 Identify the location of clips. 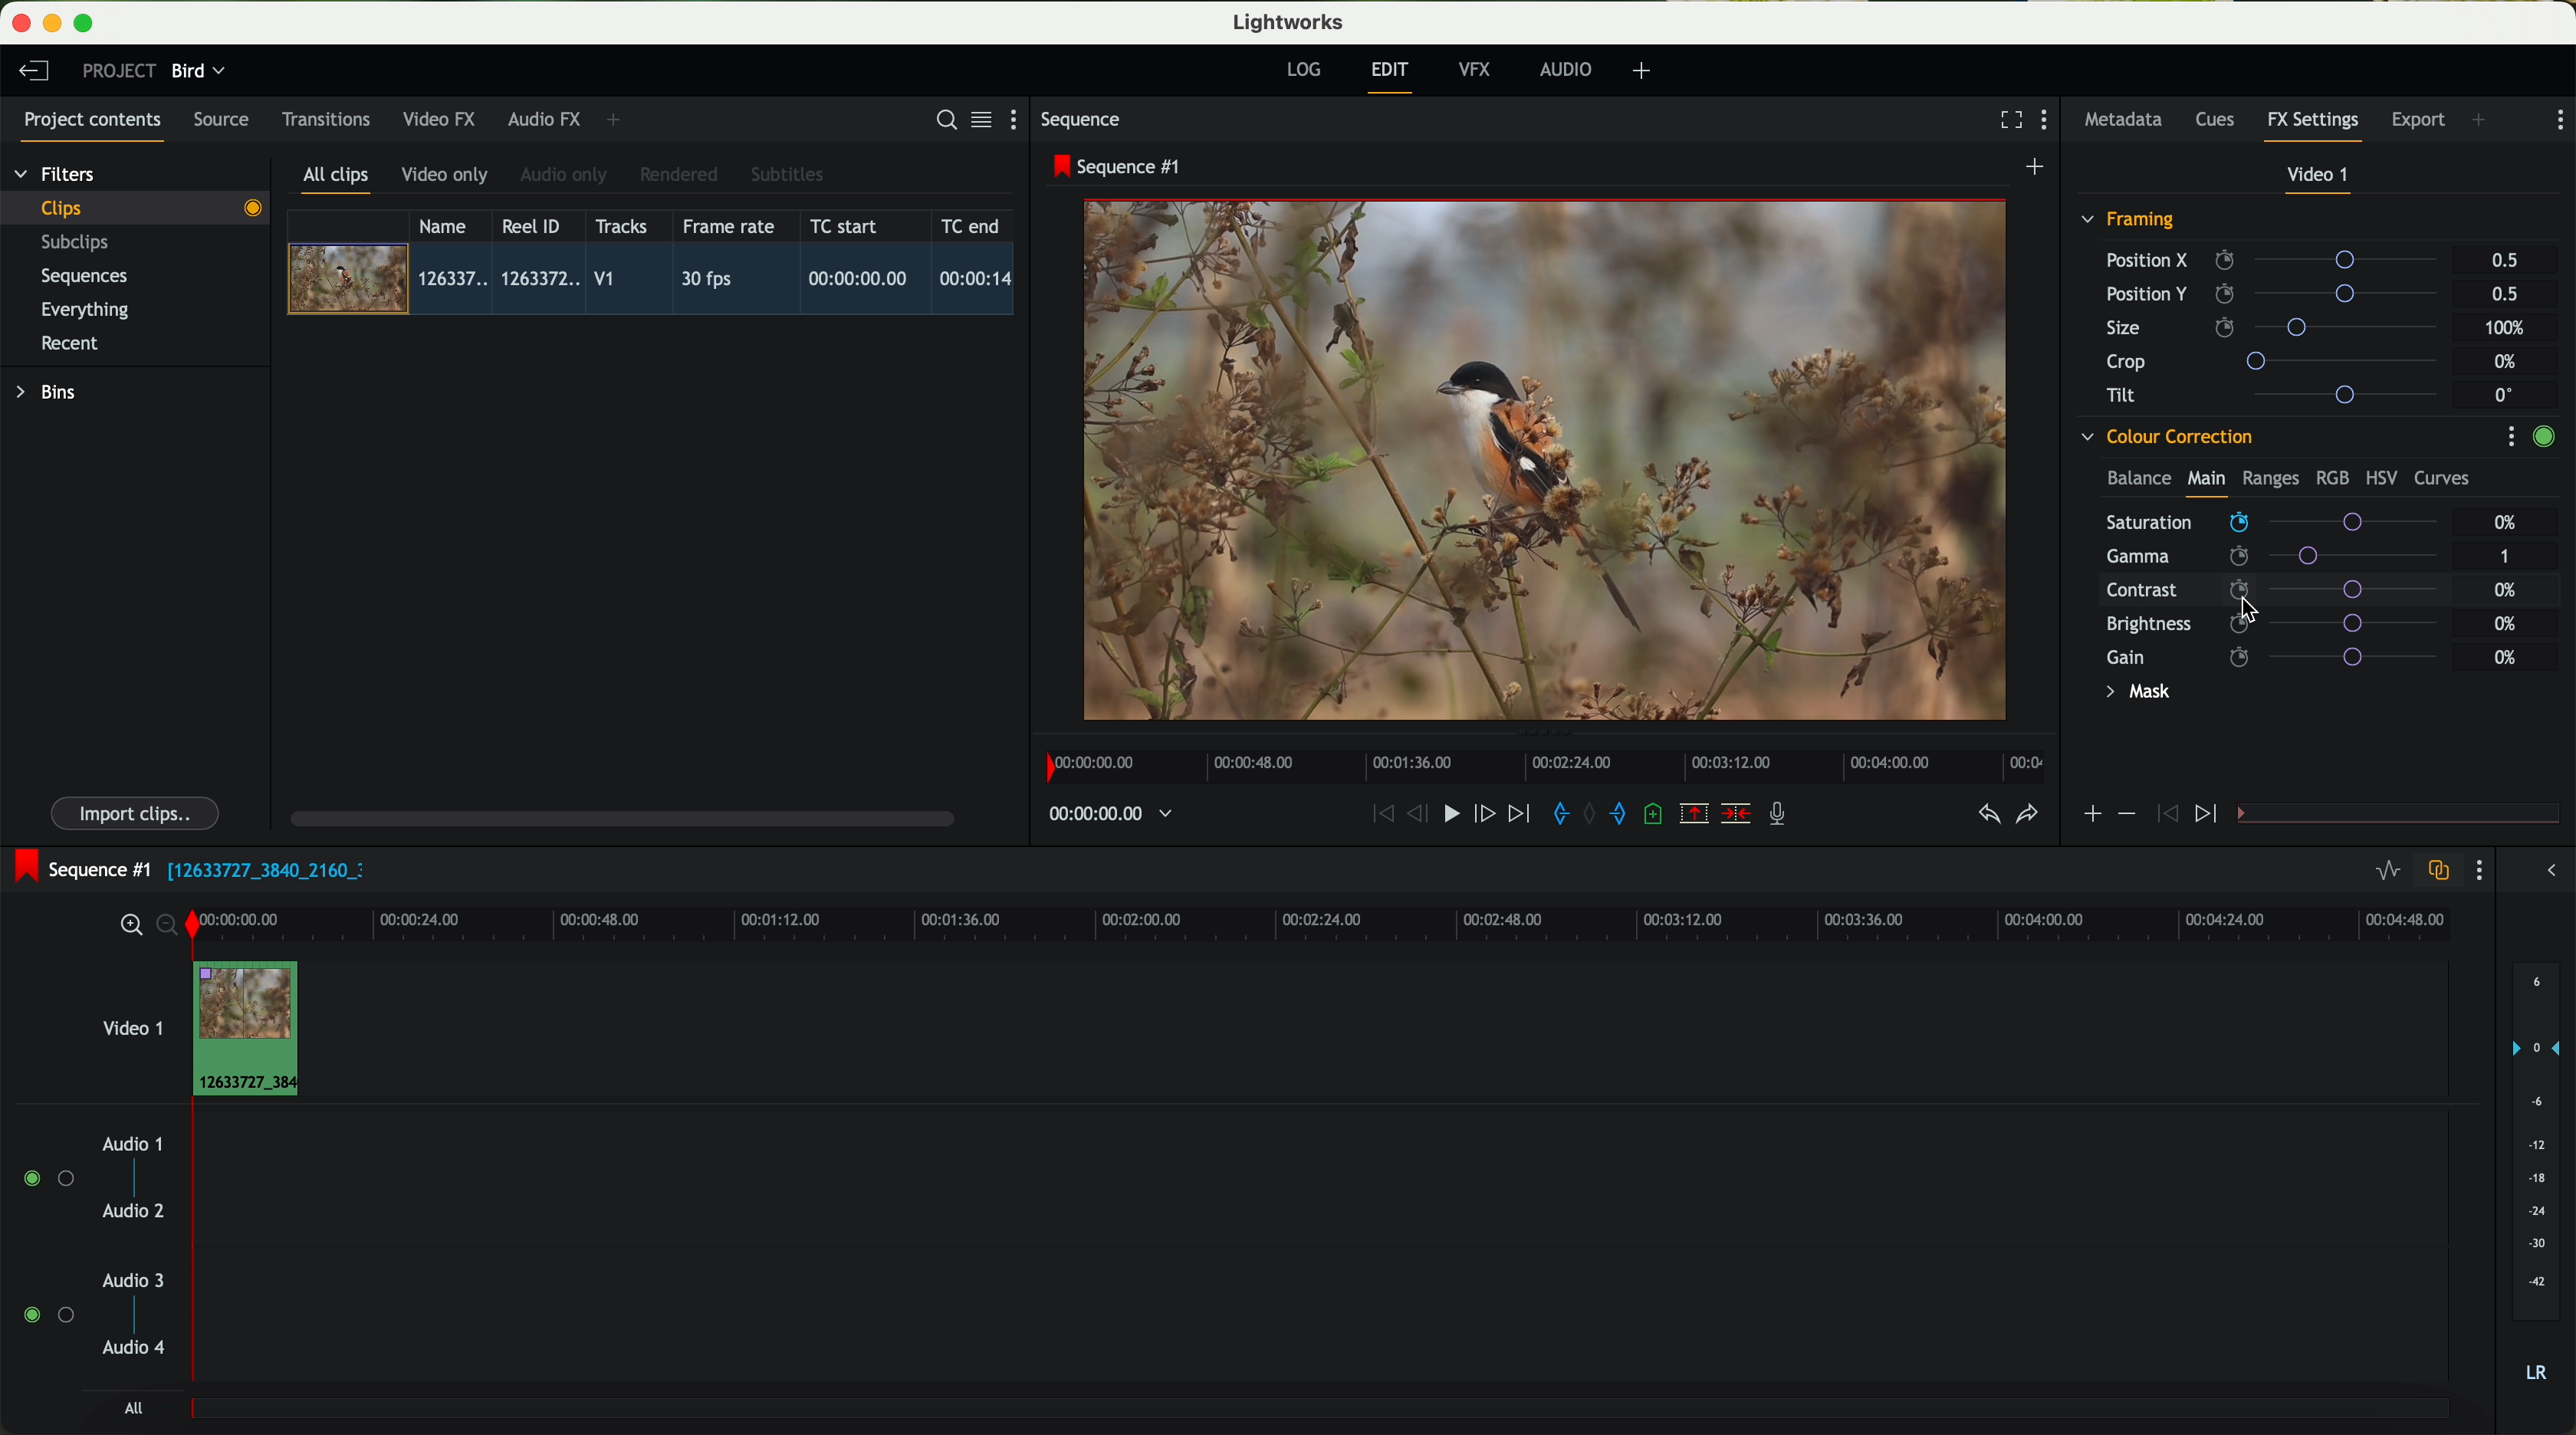
(136, 207).